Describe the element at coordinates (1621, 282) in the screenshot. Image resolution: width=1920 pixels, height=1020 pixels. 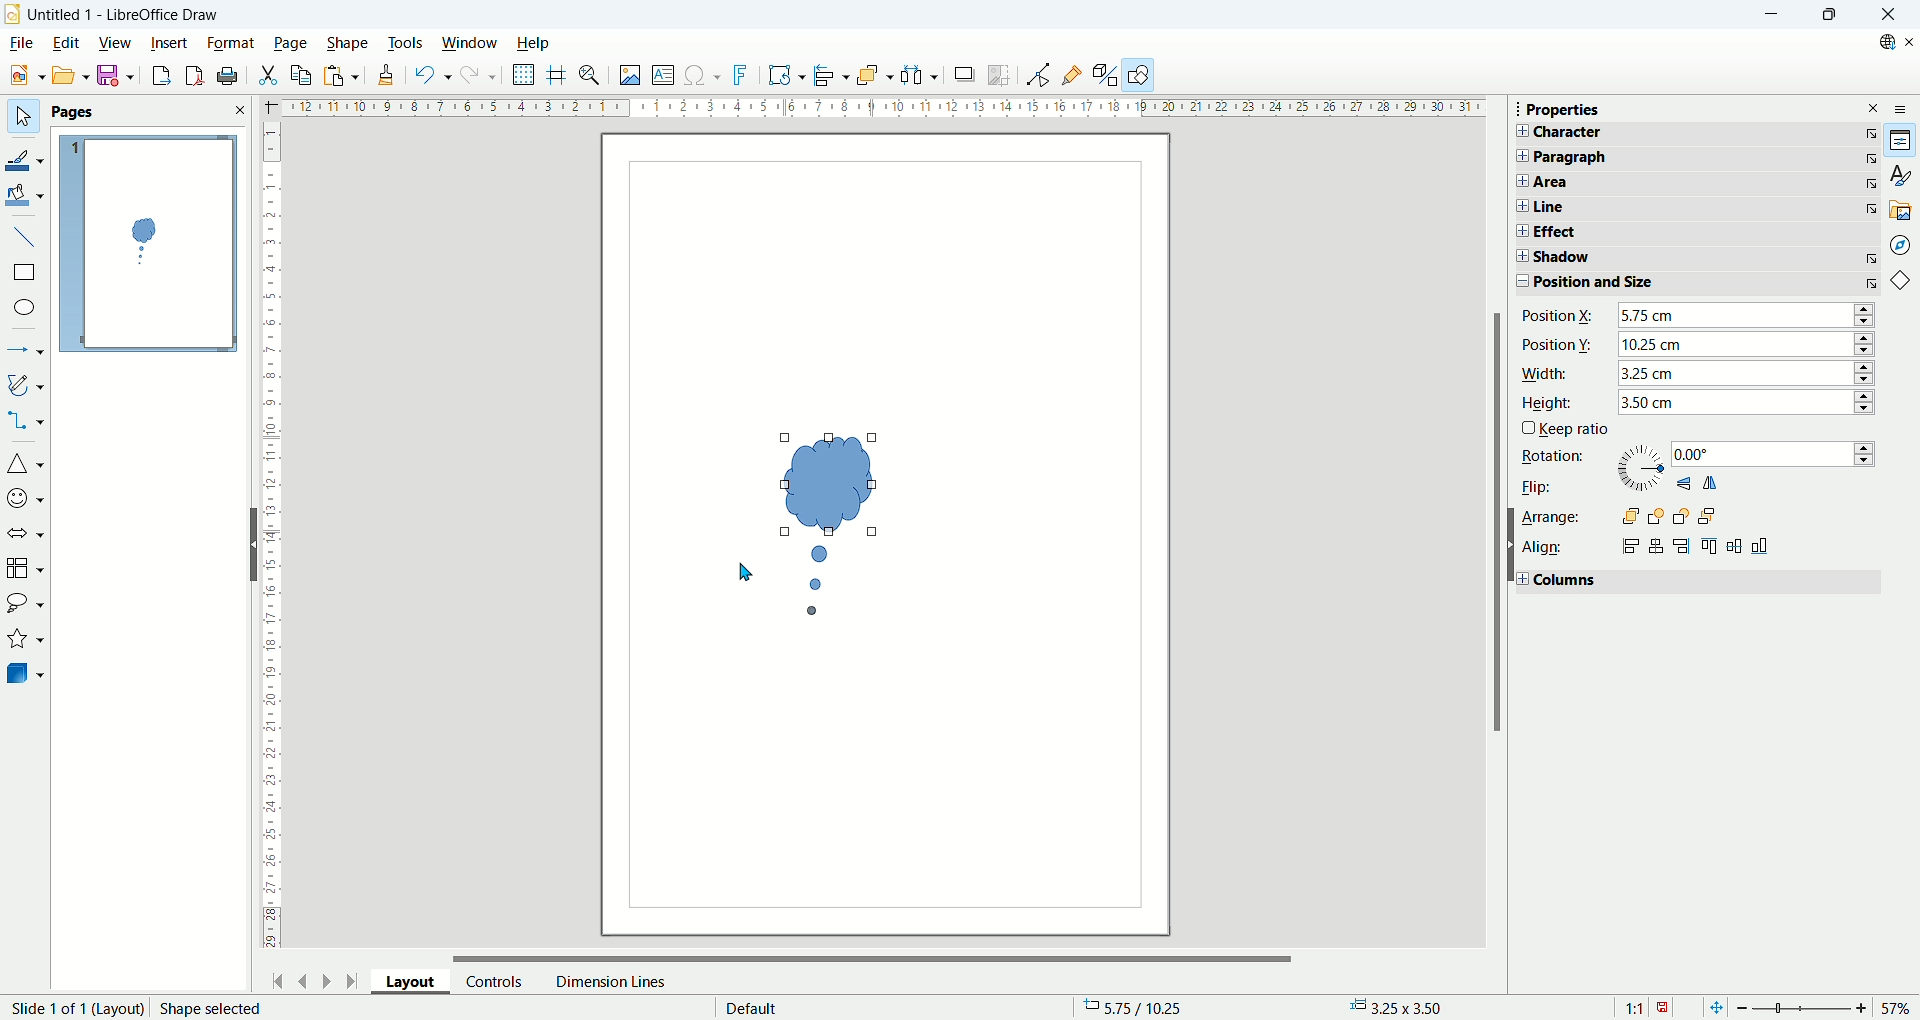
I see `Position and size` at that location.